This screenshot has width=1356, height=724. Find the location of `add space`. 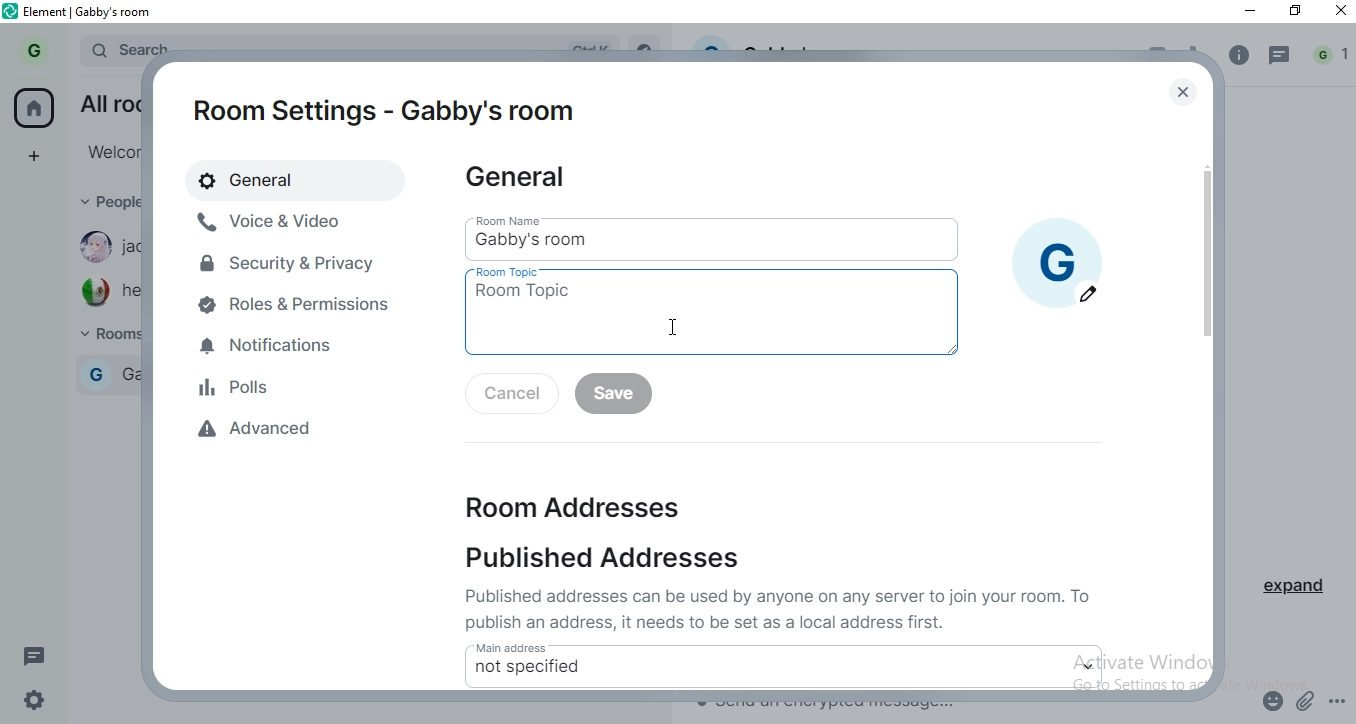

add space is located at coordinates (40, 156).